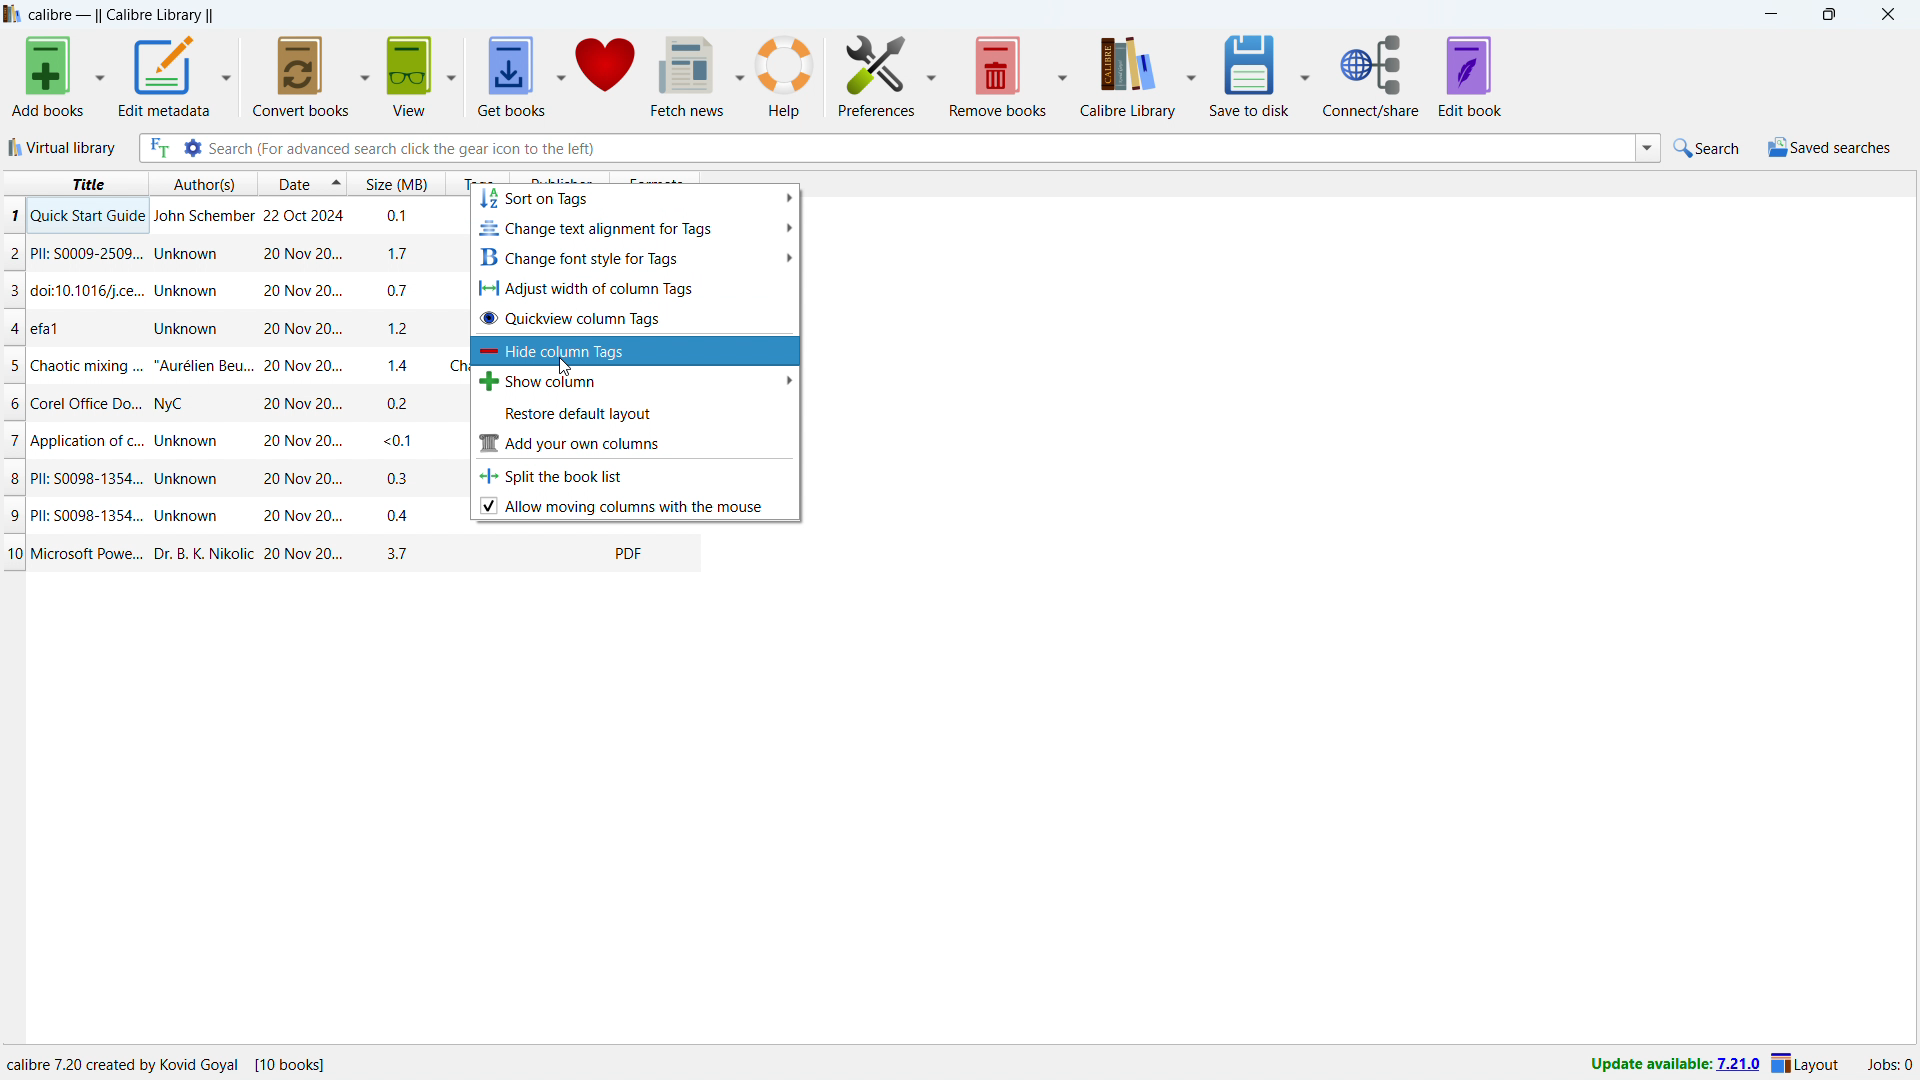 The height and width of the screenshot is (1080, 1920). I want to click on remove books, so click(998, 75).